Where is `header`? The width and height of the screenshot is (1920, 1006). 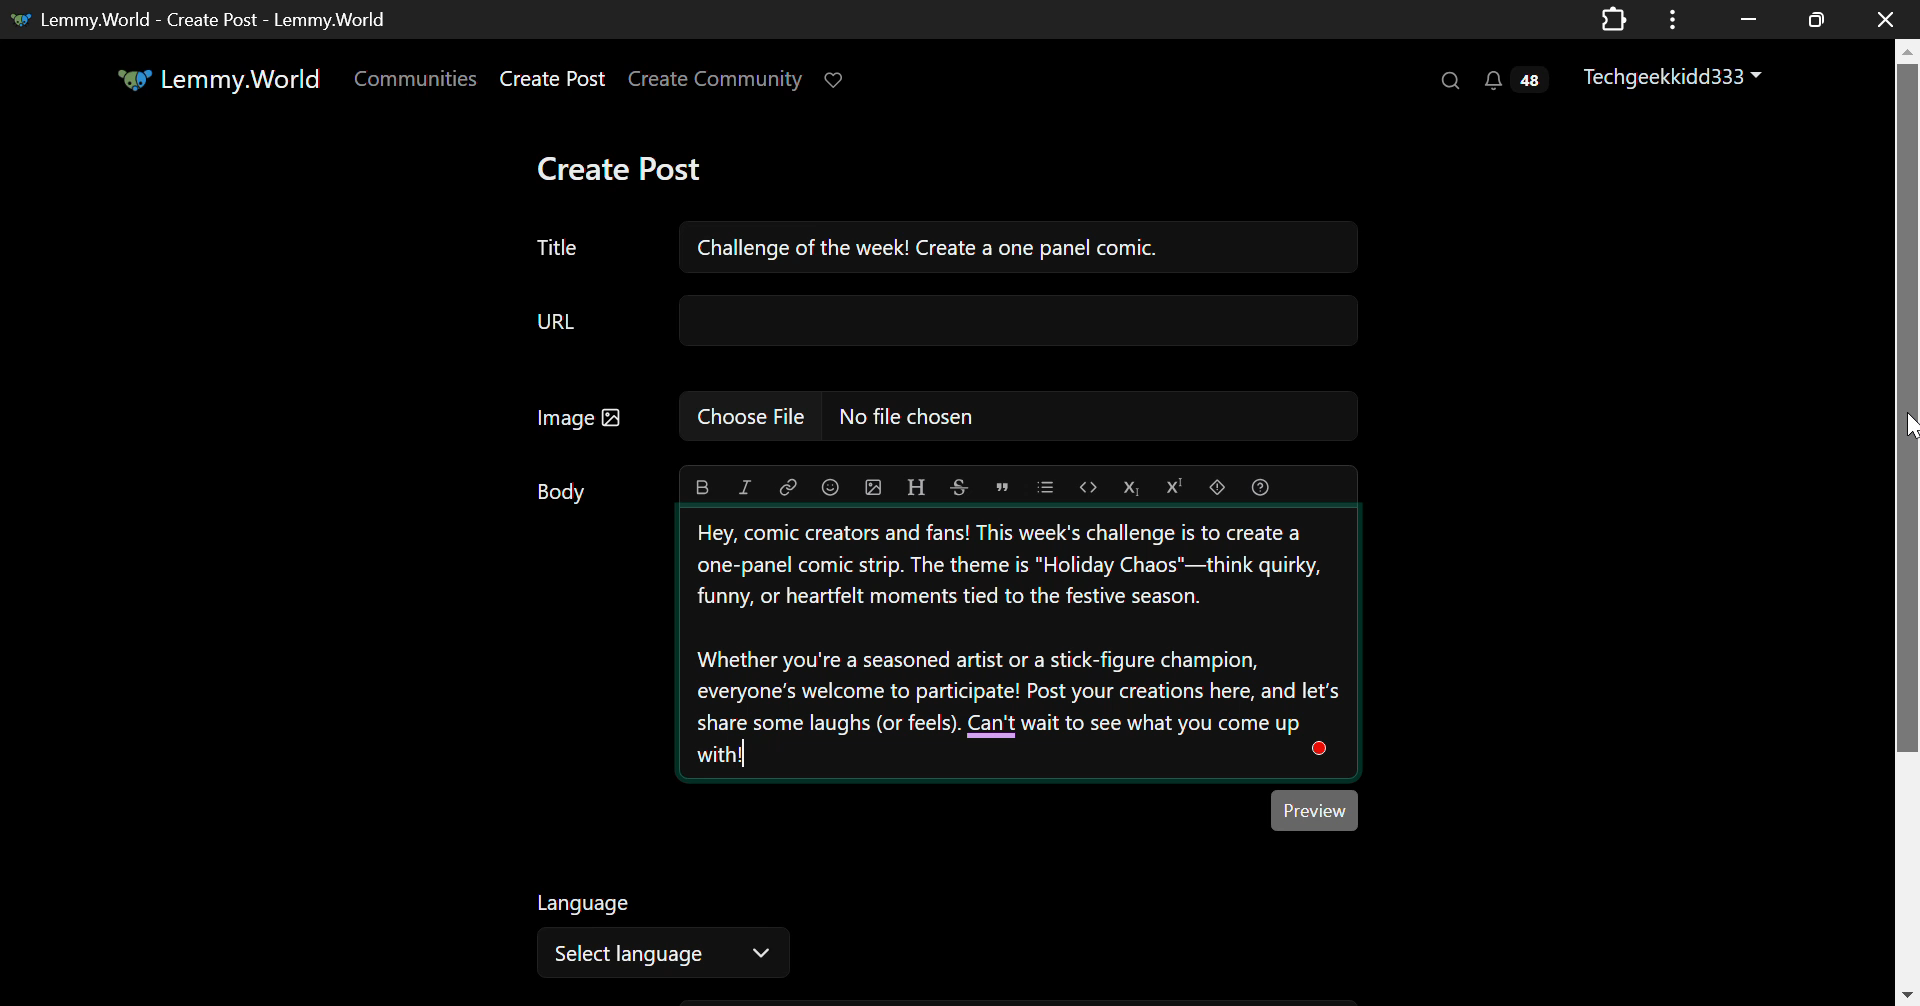
header is located at coordinates (914, 488).